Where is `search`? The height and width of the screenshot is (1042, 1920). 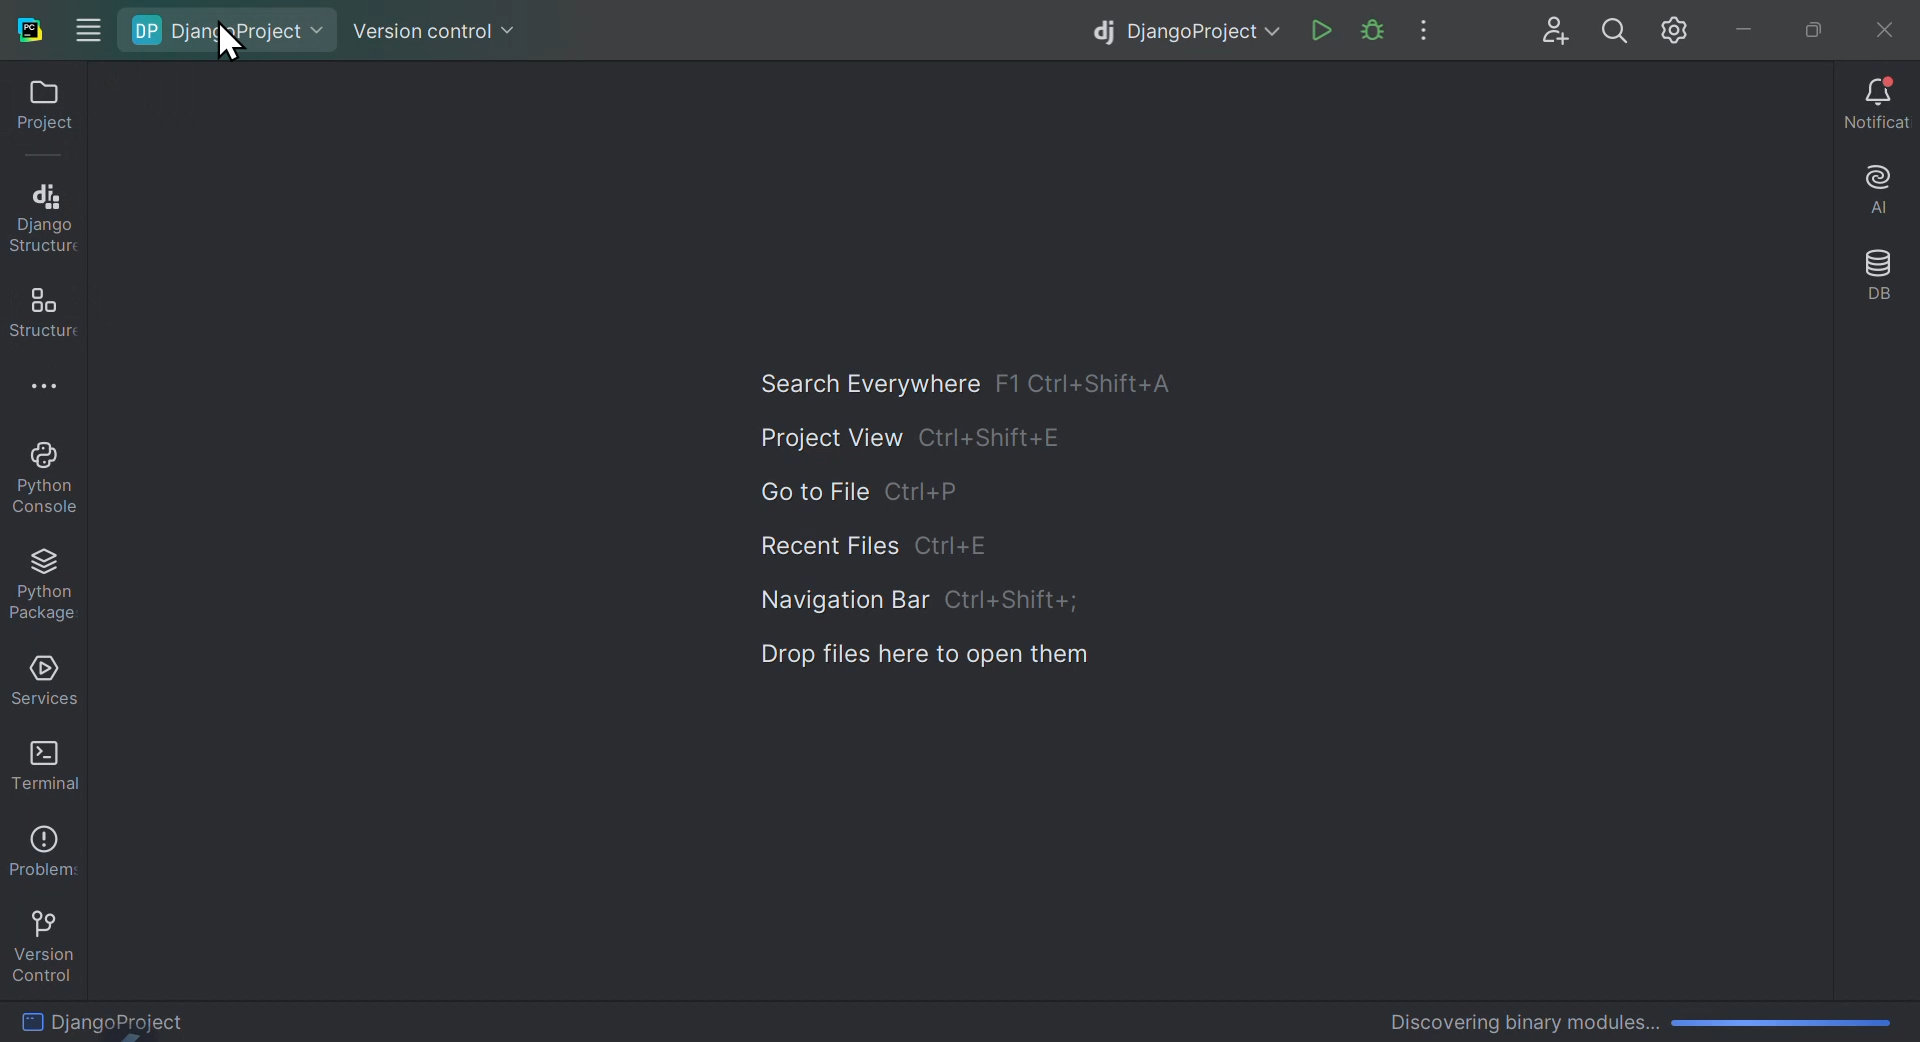
search is located at coordinates (1616, 31).